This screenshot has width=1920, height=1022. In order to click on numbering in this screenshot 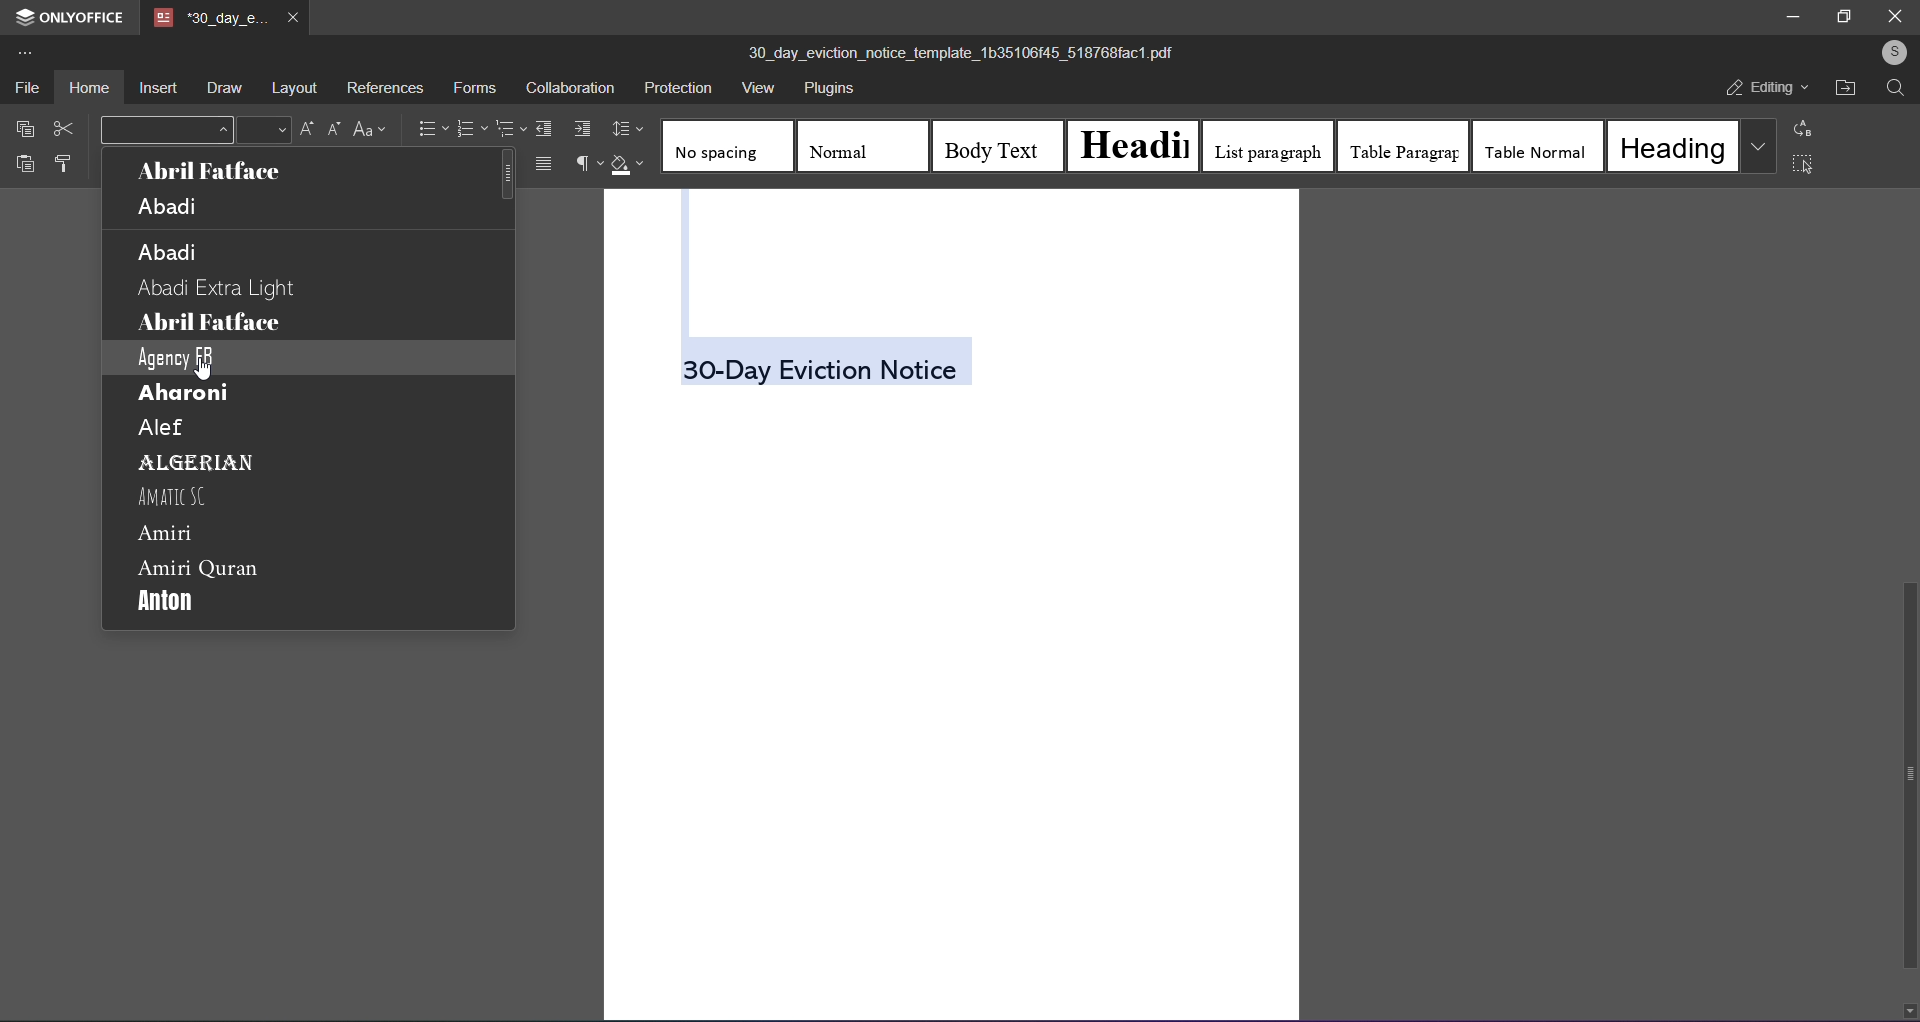, I will do `click(471, 127)`.